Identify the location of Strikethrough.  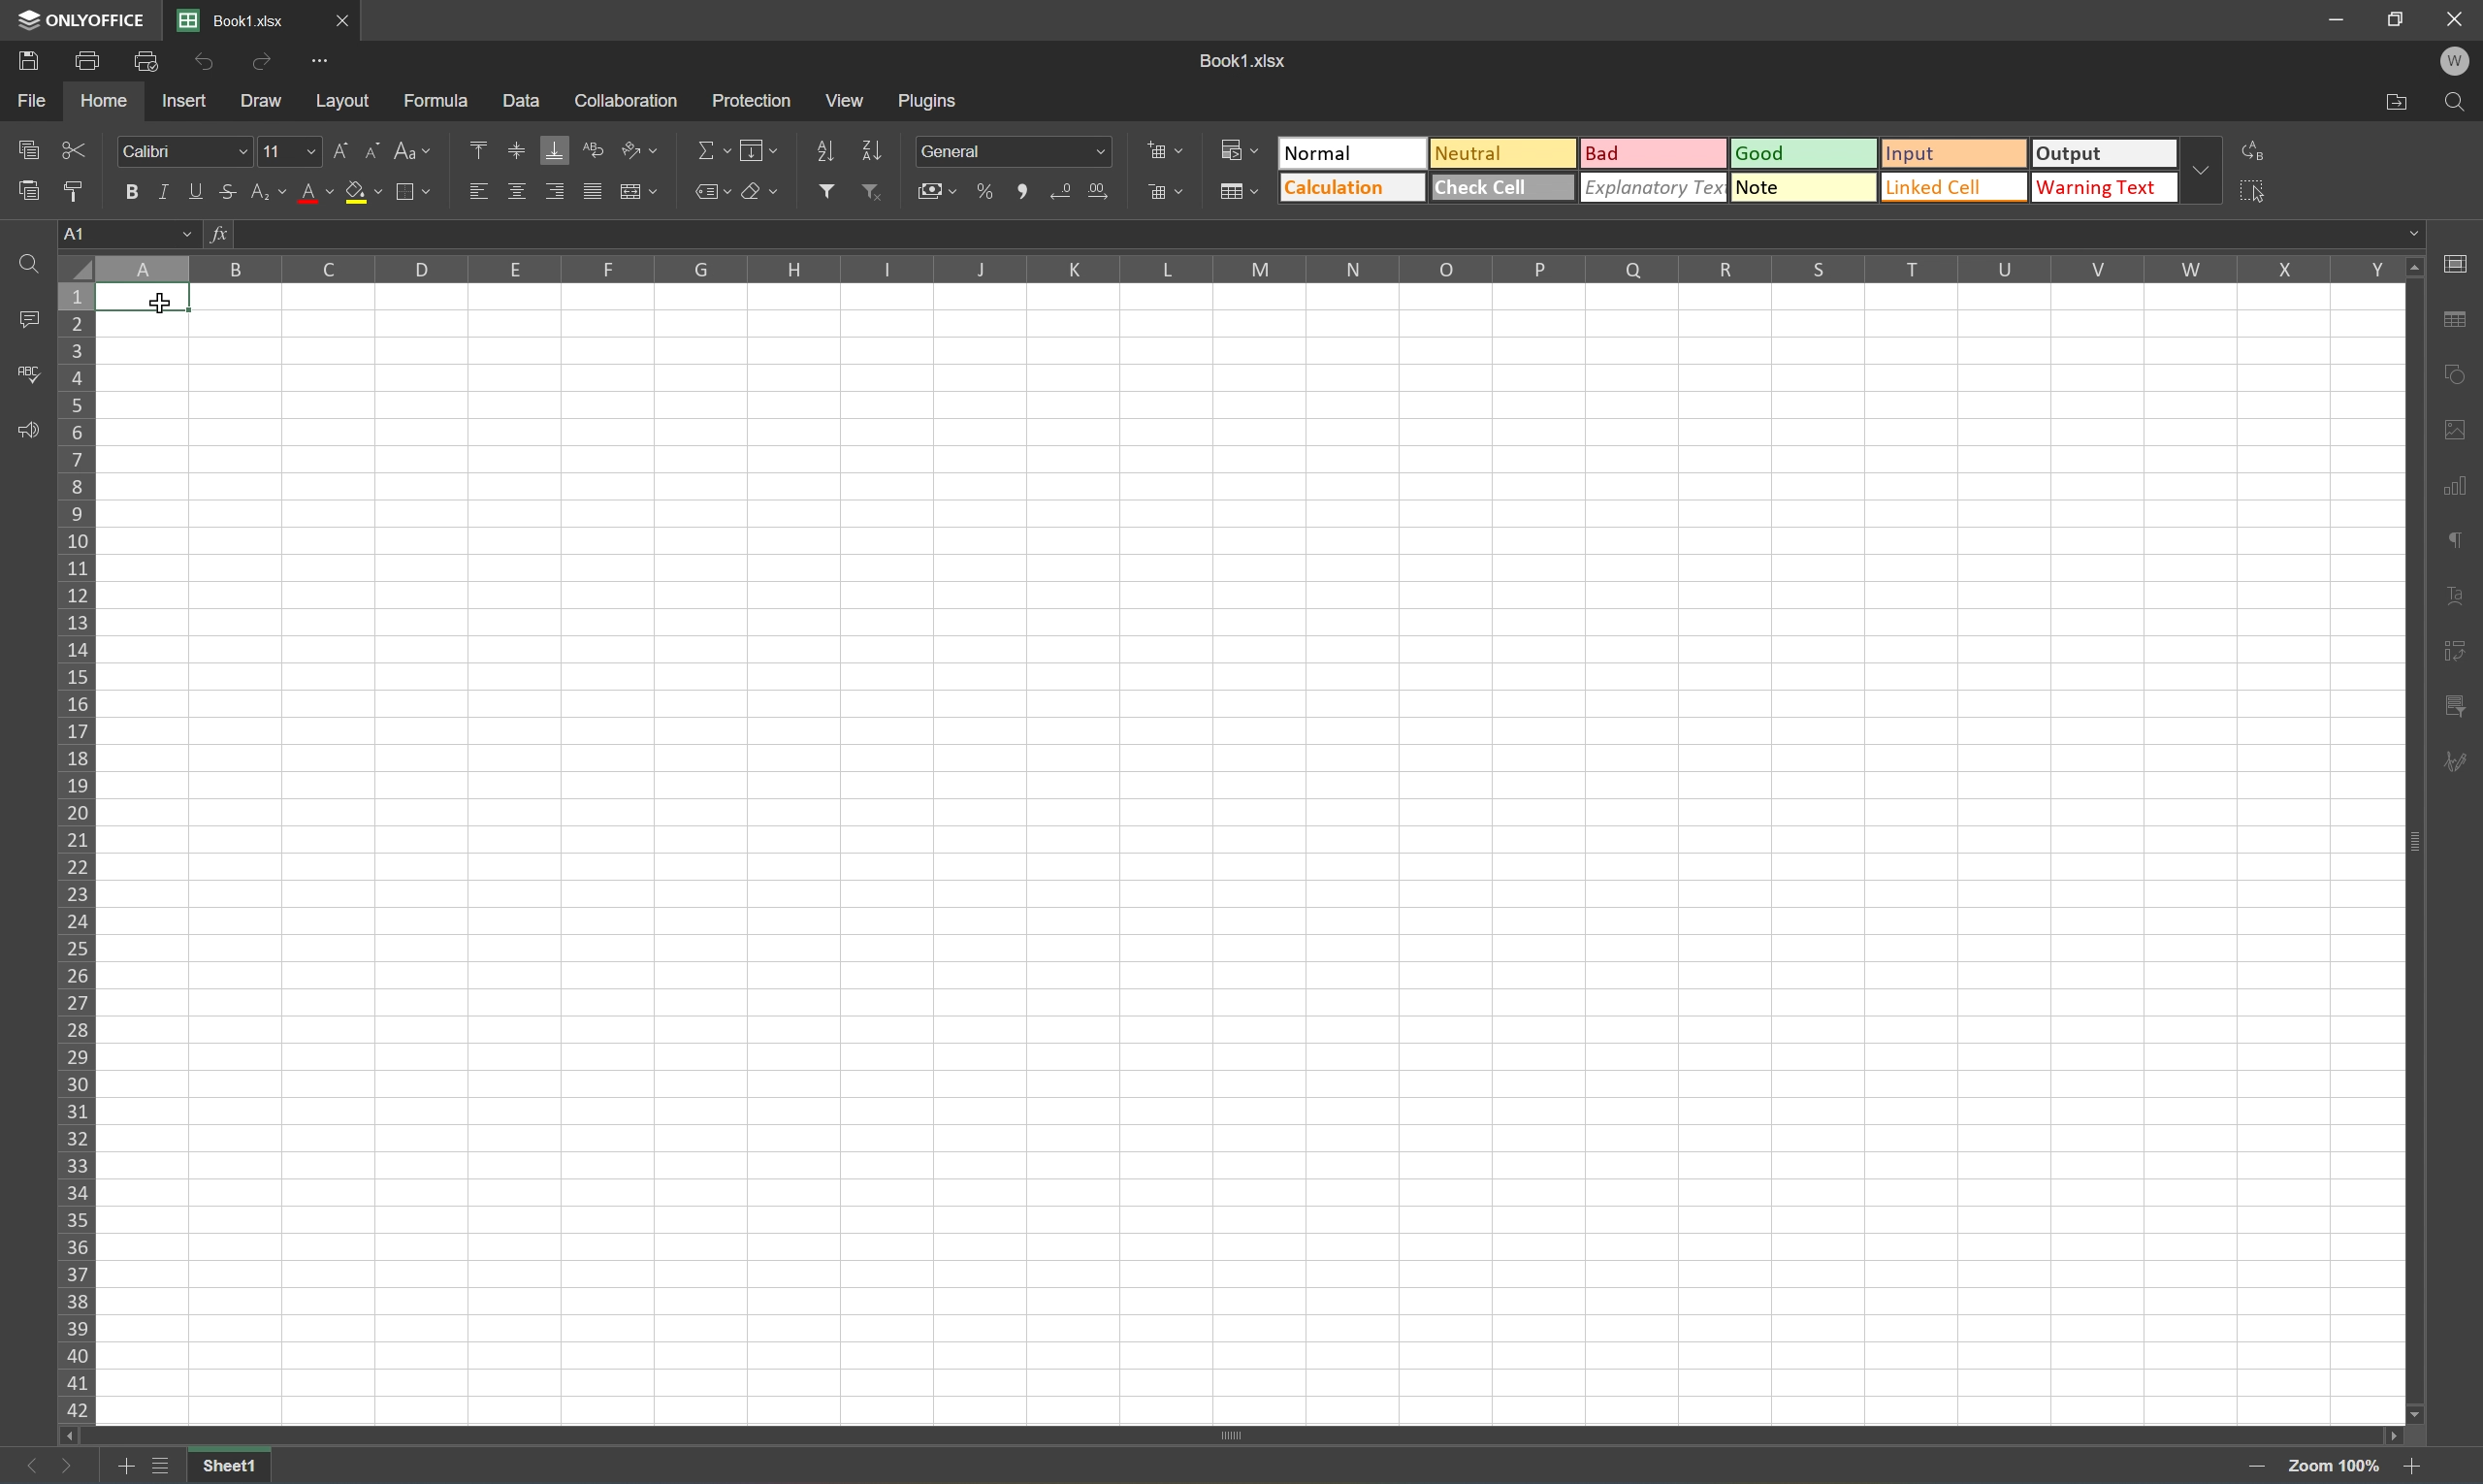
(233, 192).